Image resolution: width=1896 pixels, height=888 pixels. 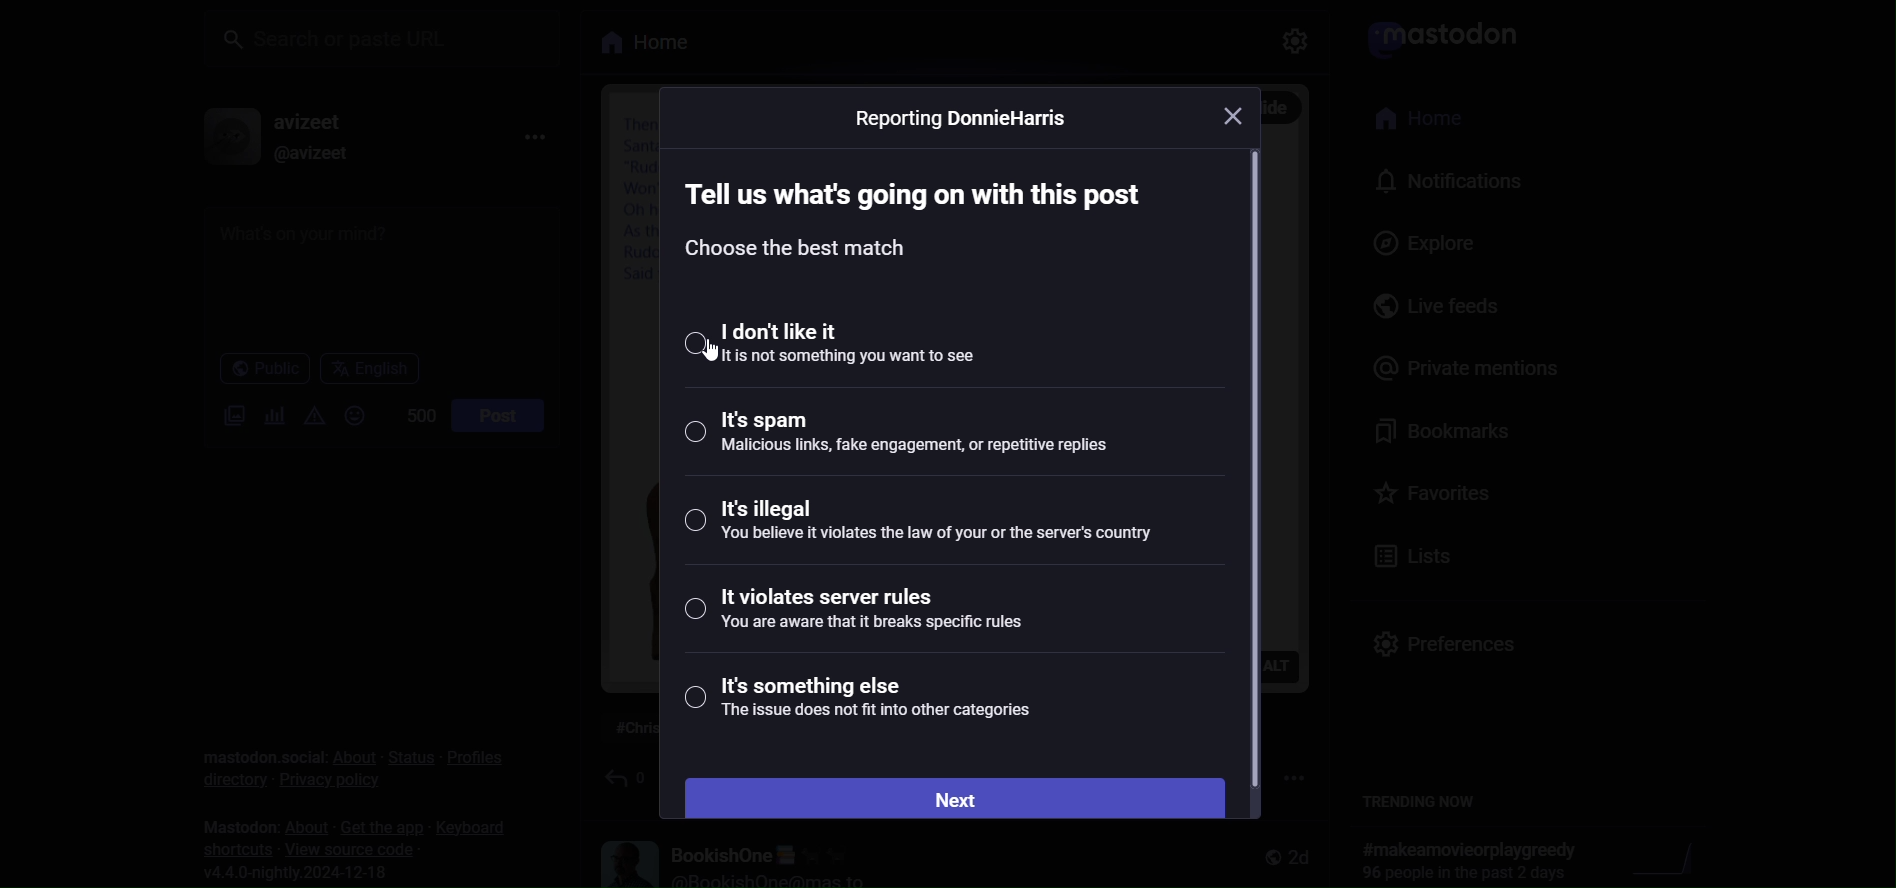 What do you see at coordinates (874, 703) in the screenshot?
I see `It's something else
The issue does not fit into other categories` at bounding box center [874, 703].